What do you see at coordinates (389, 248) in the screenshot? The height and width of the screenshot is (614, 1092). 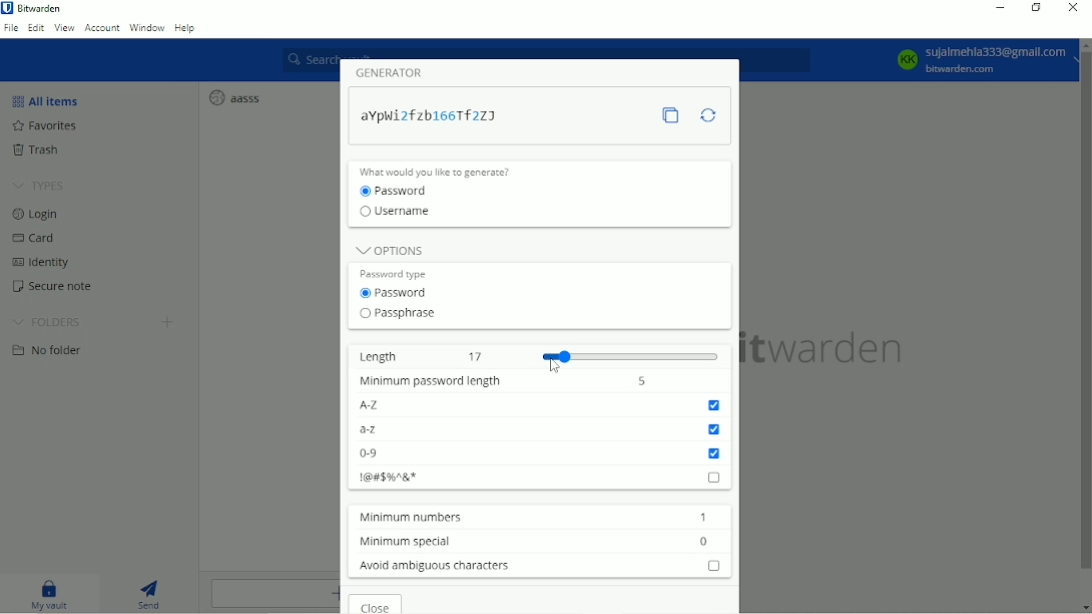 I see `Options` at bounding box center [389, 248].